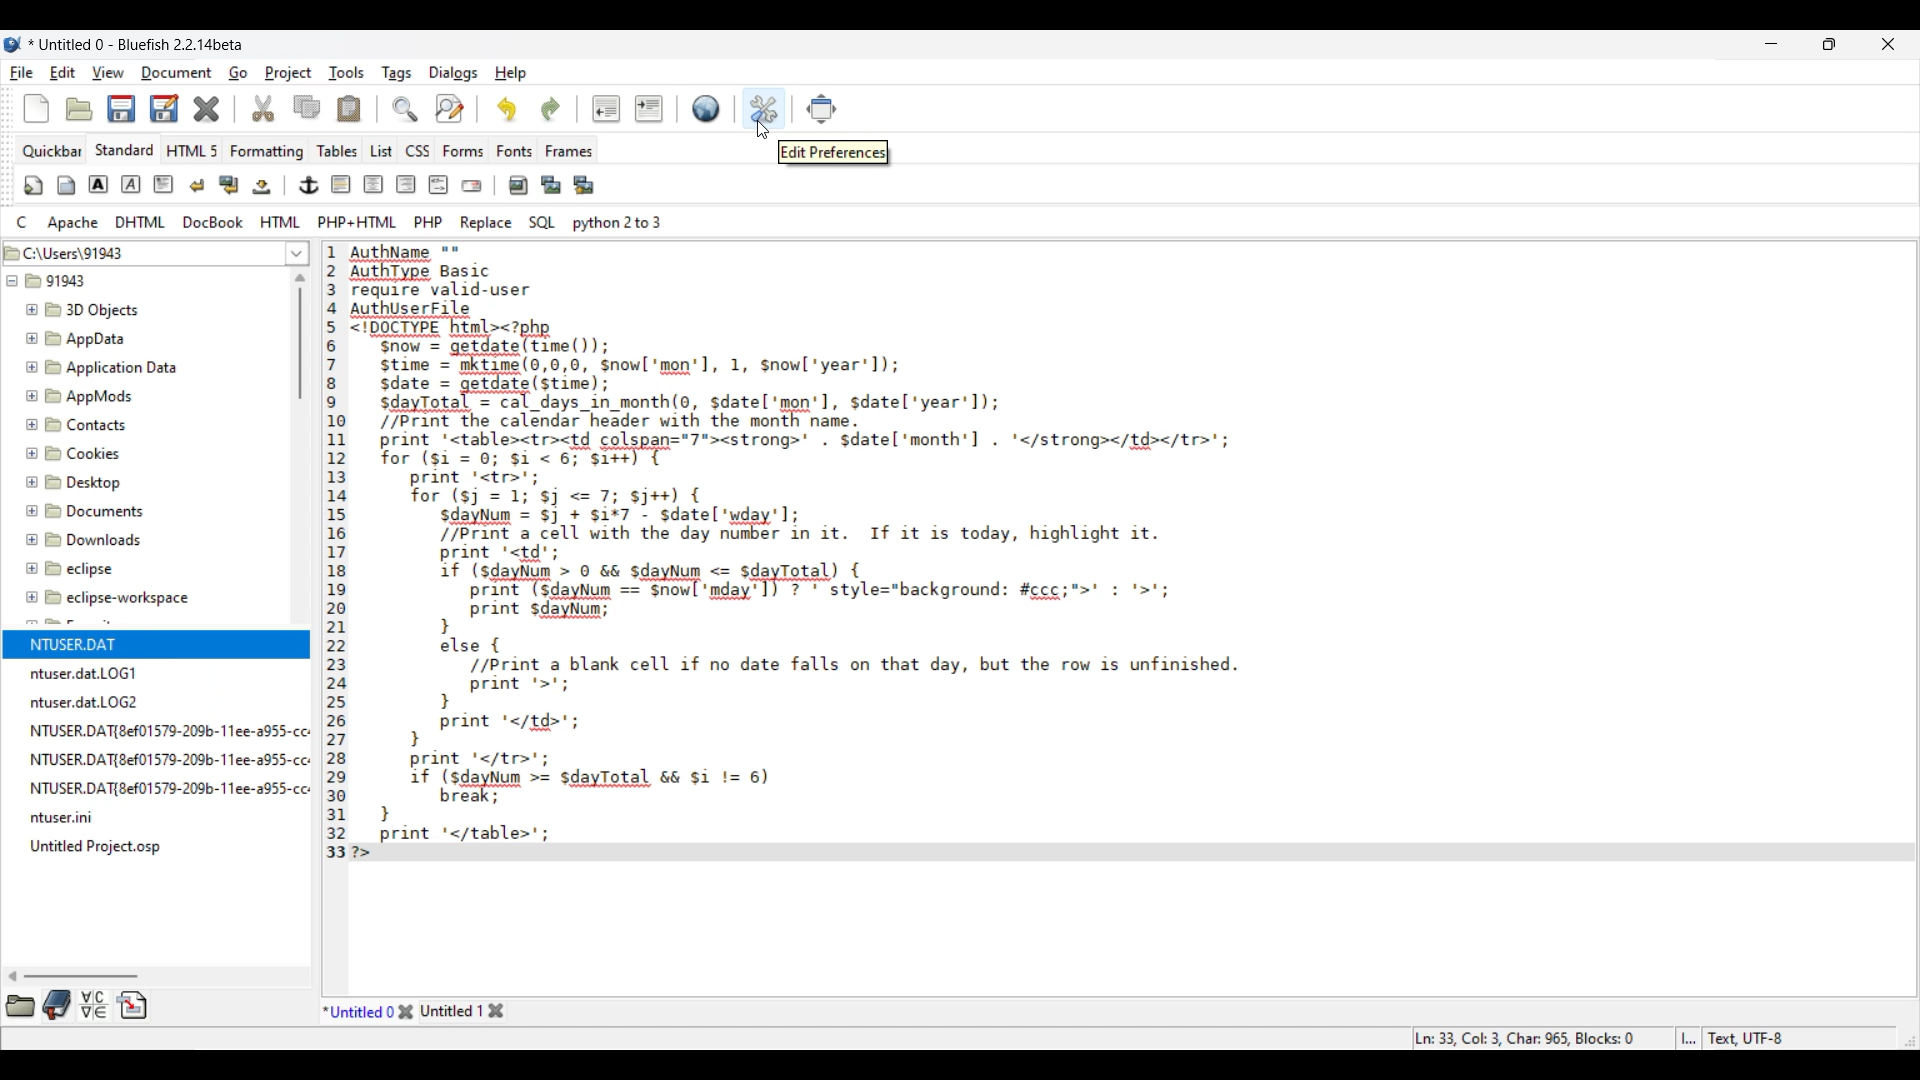 Image resolution: width=1920 pixels, height=1080 pixels. I want to click on Edit menu, so click(63, 73).